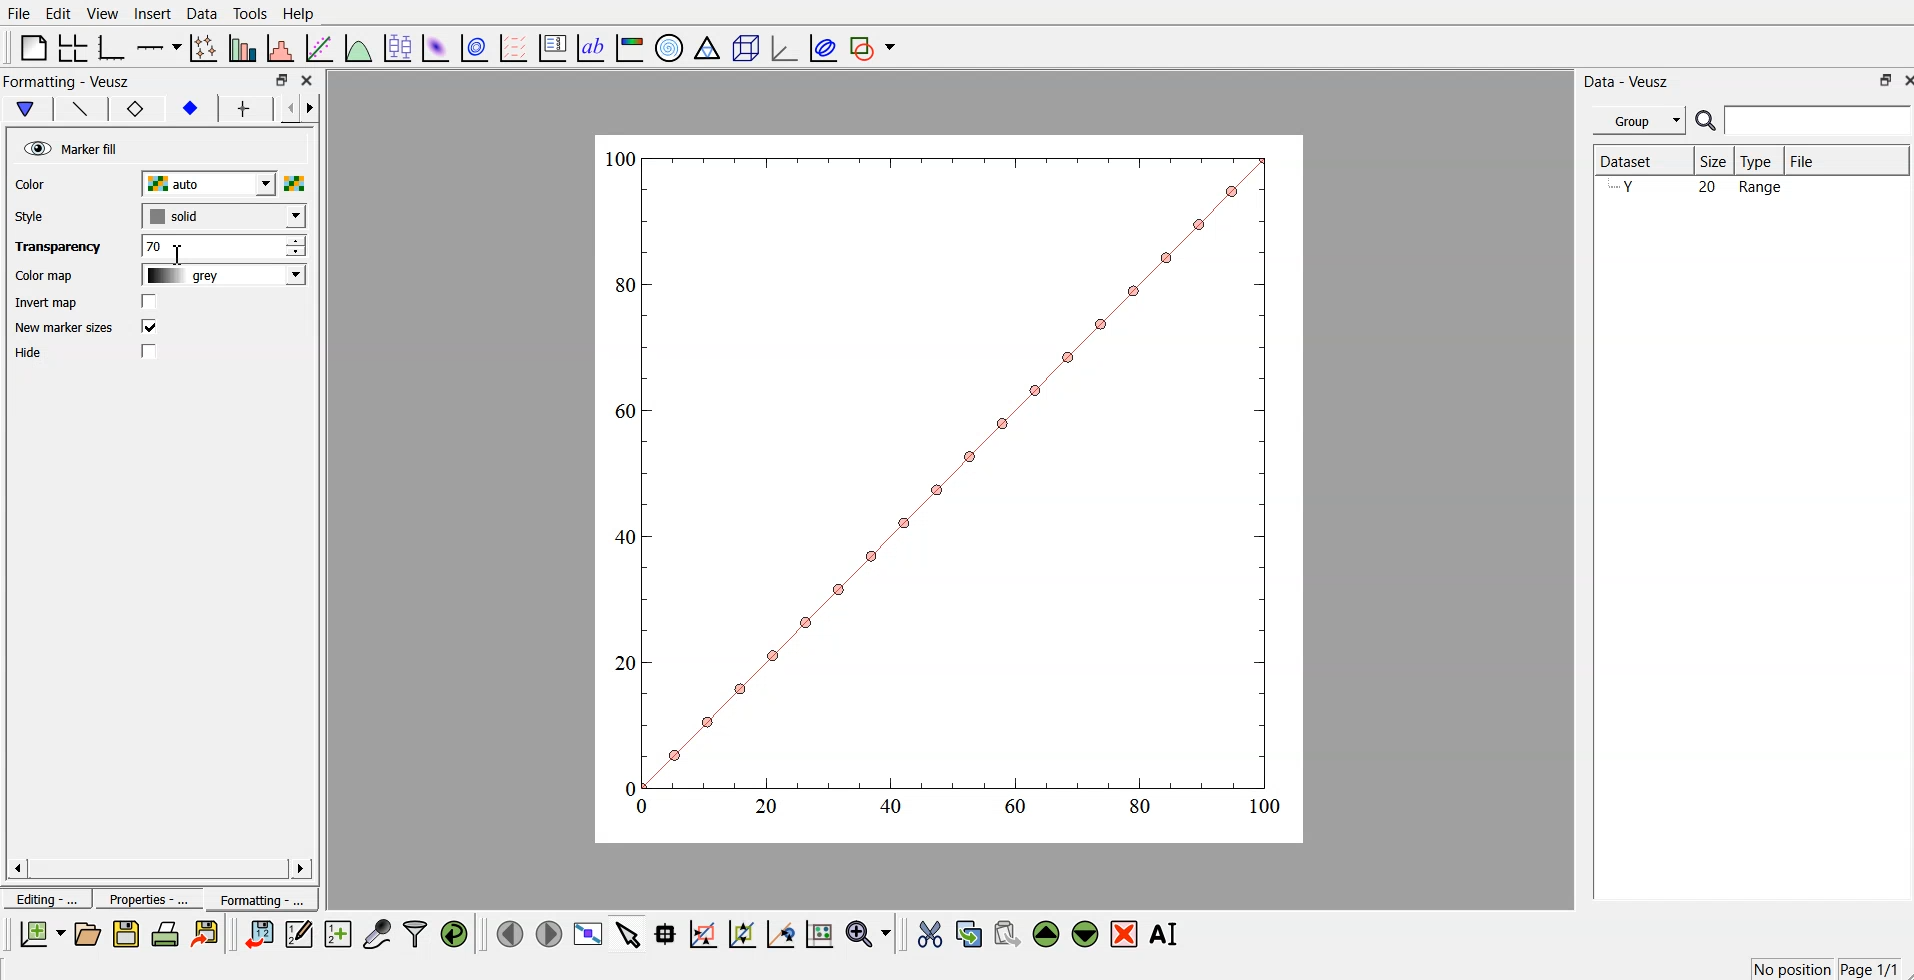  What do you see at coordinates (244, 48) in the screenshot?
I see `plot bar graphs` at bounding box center [244, 48].